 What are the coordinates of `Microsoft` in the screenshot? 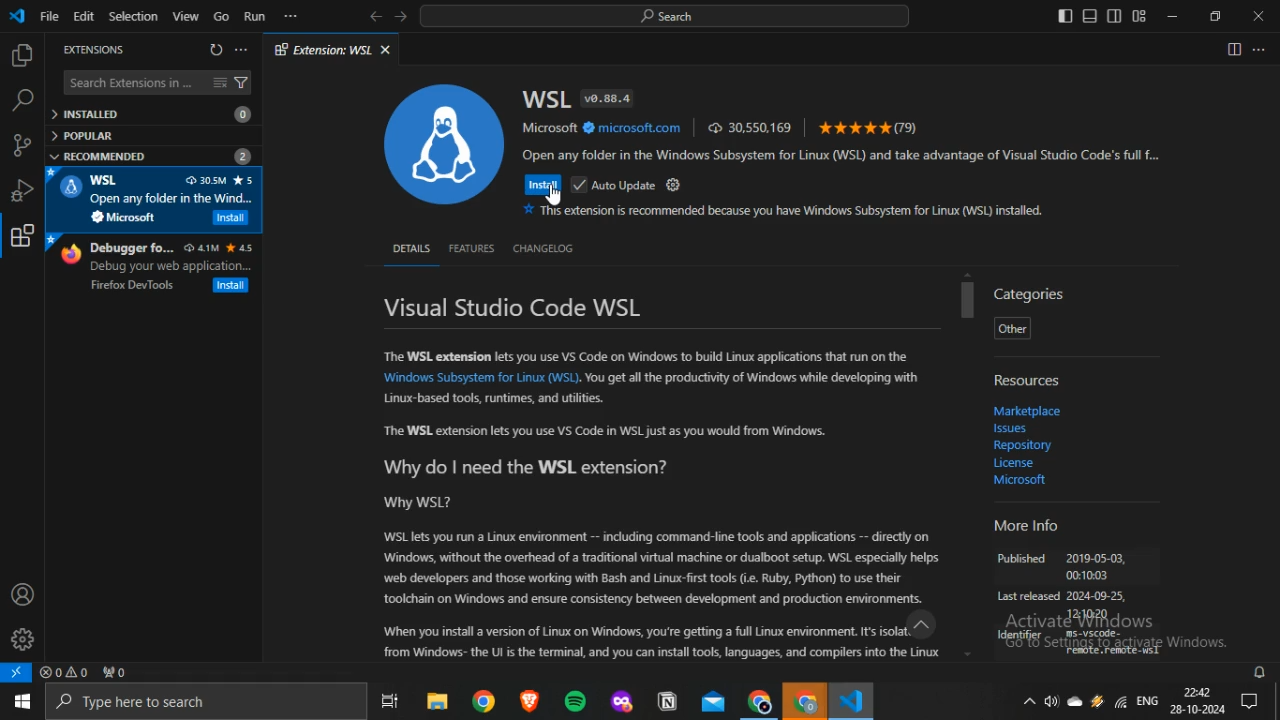 It's located at (1024, 480).